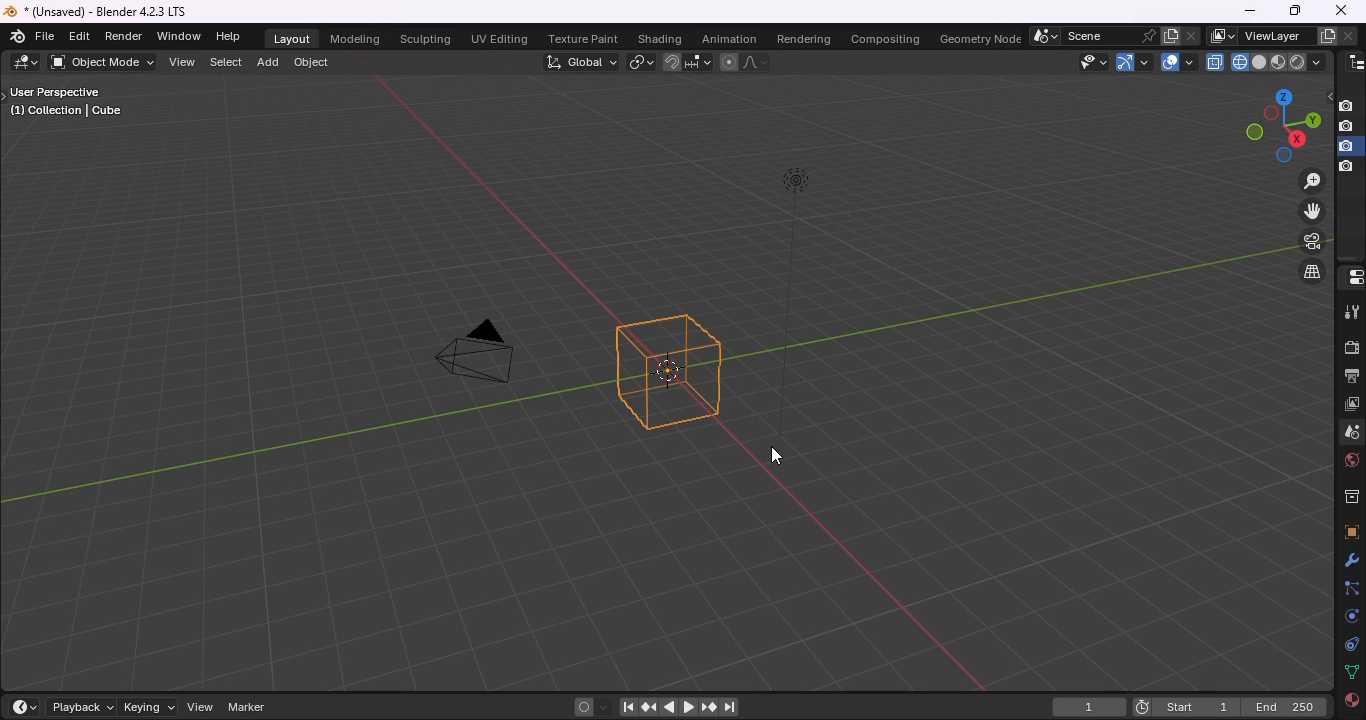  What do you see at coordinates (1046, 37) in the screenshot?
I see `drop down` at bounding box center [1046, 37].